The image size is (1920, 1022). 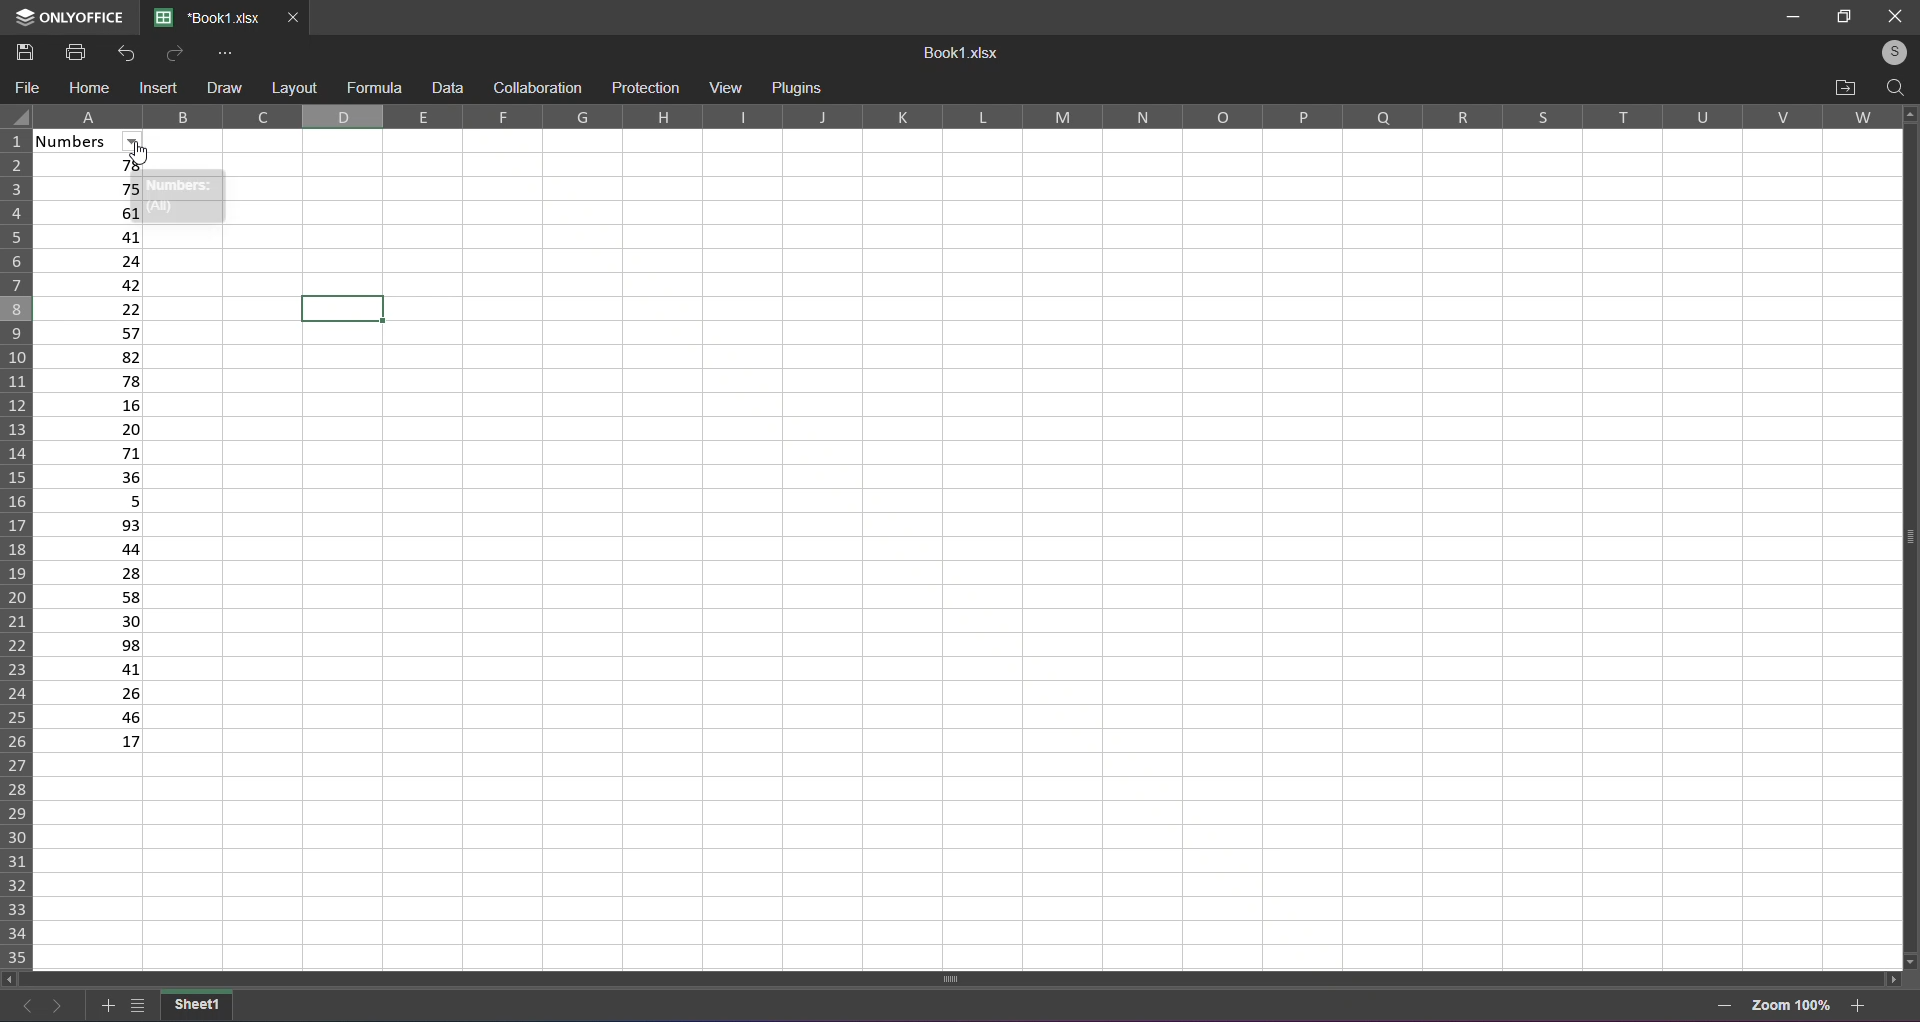 What do you see at coordinates (347, 309) in the screenshot?
I see `selected cells` at bounding box center [347, 309].